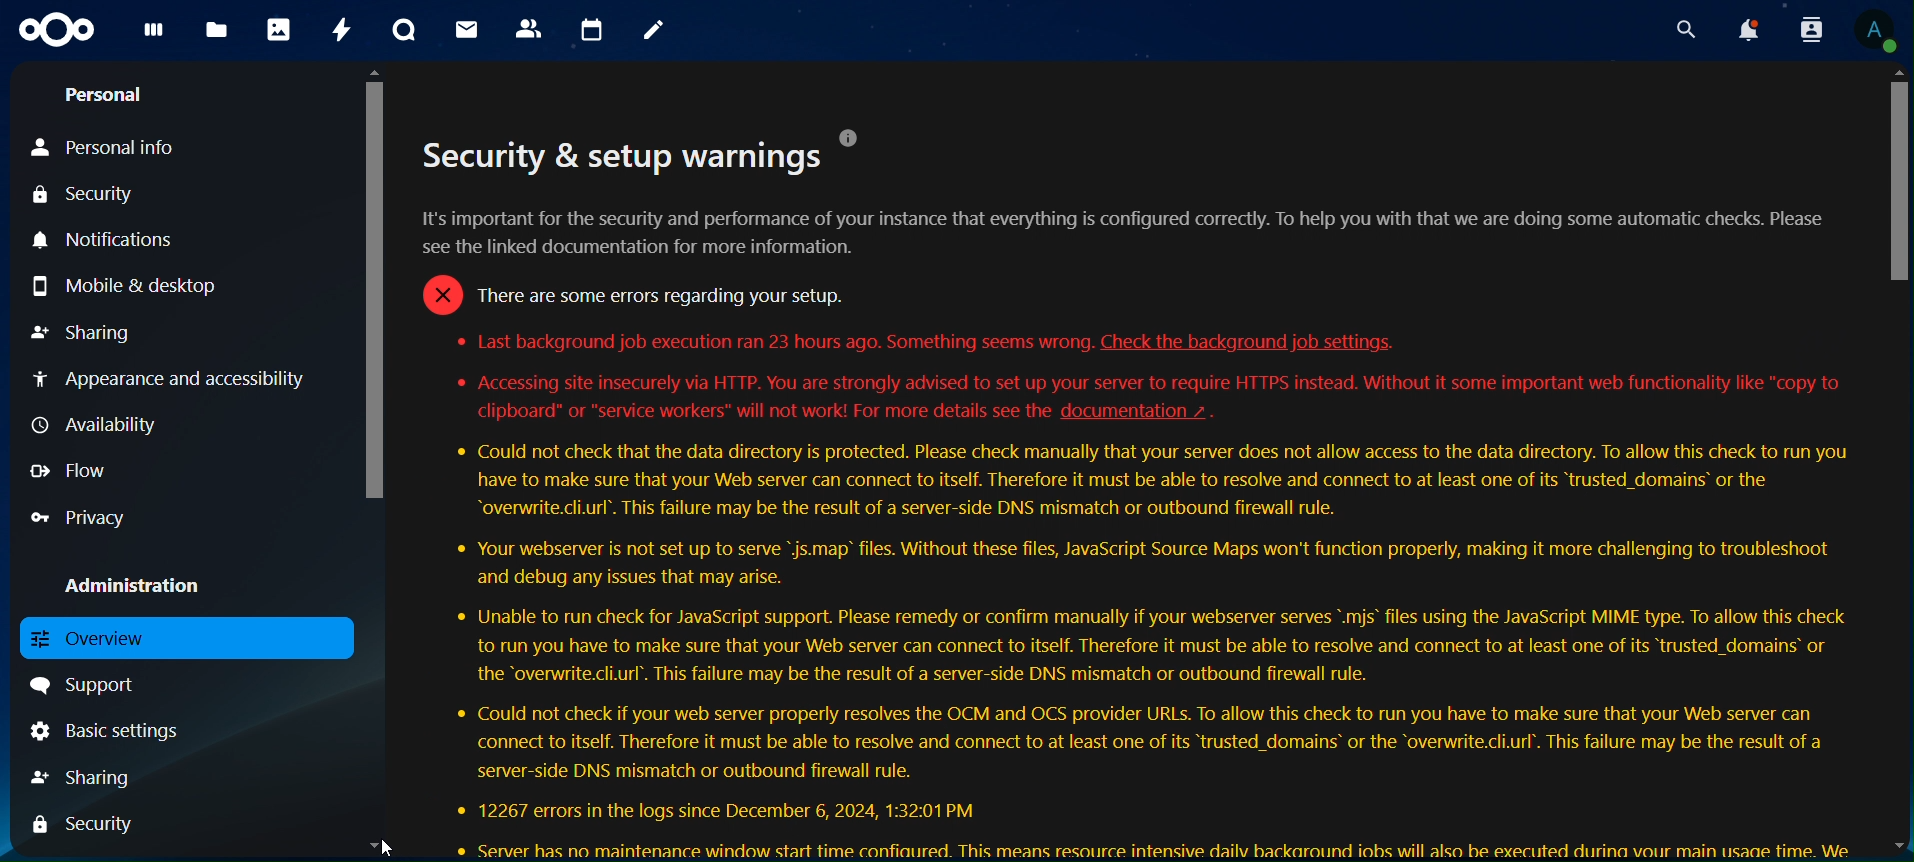  I want to click on Tooltip, so click(852, 137).